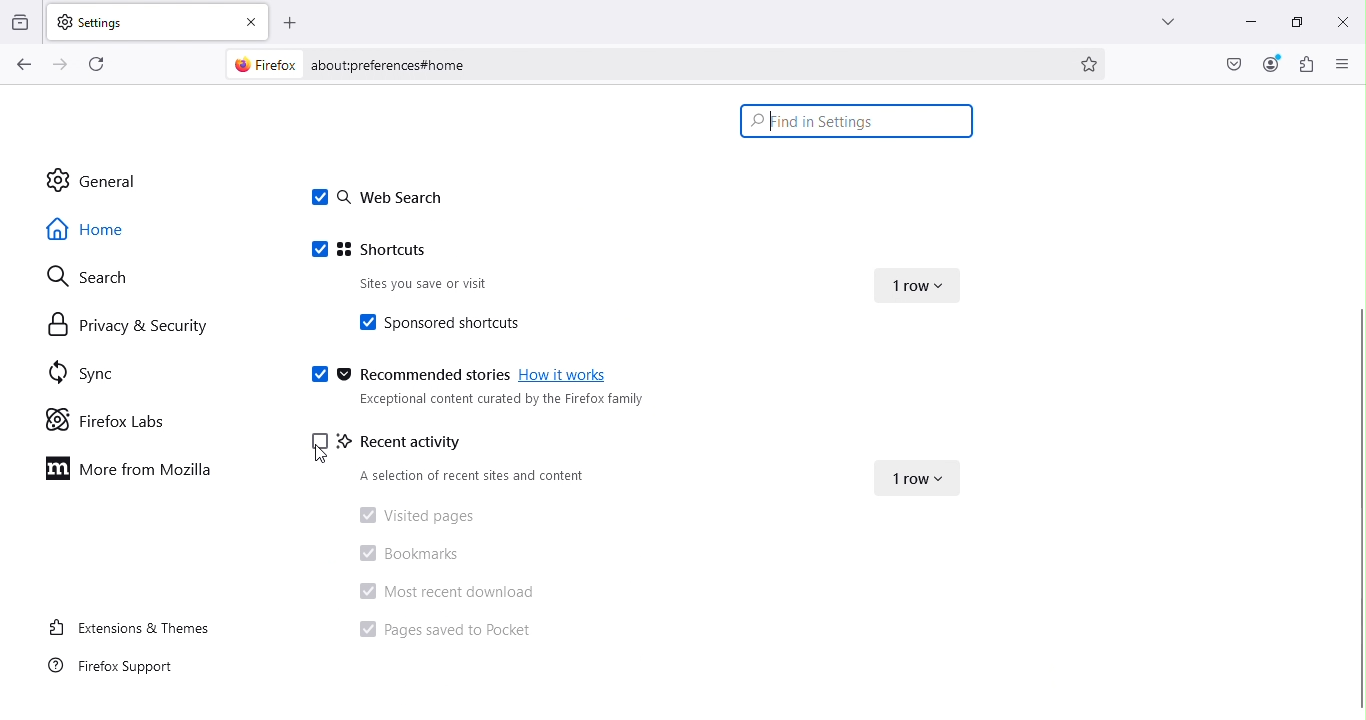 This screenshot has height=720, width=1366. What do you see at coordinates (120, 667) in the screenshot?
I see `Firefox support` at bounding box center [120, 667].